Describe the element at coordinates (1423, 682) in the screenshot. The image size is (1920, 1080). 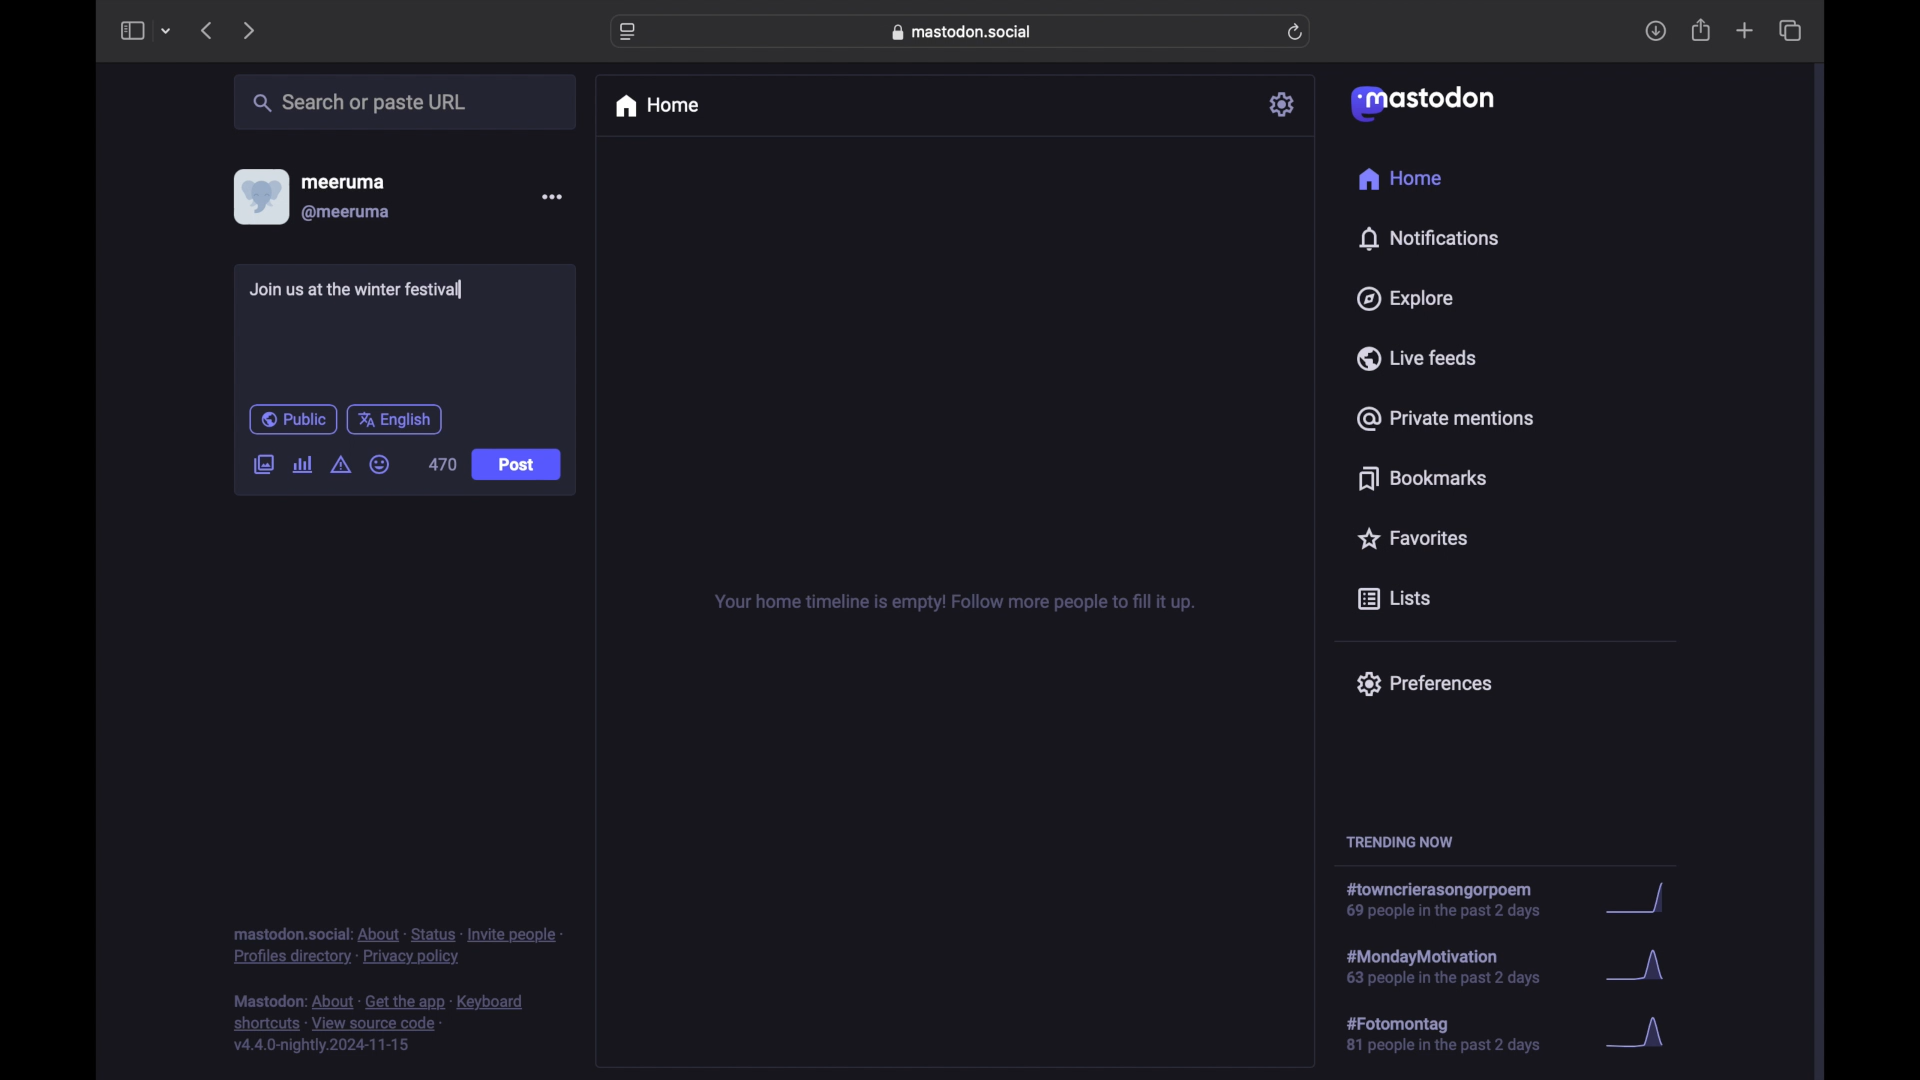
I see `preferences` at that location.